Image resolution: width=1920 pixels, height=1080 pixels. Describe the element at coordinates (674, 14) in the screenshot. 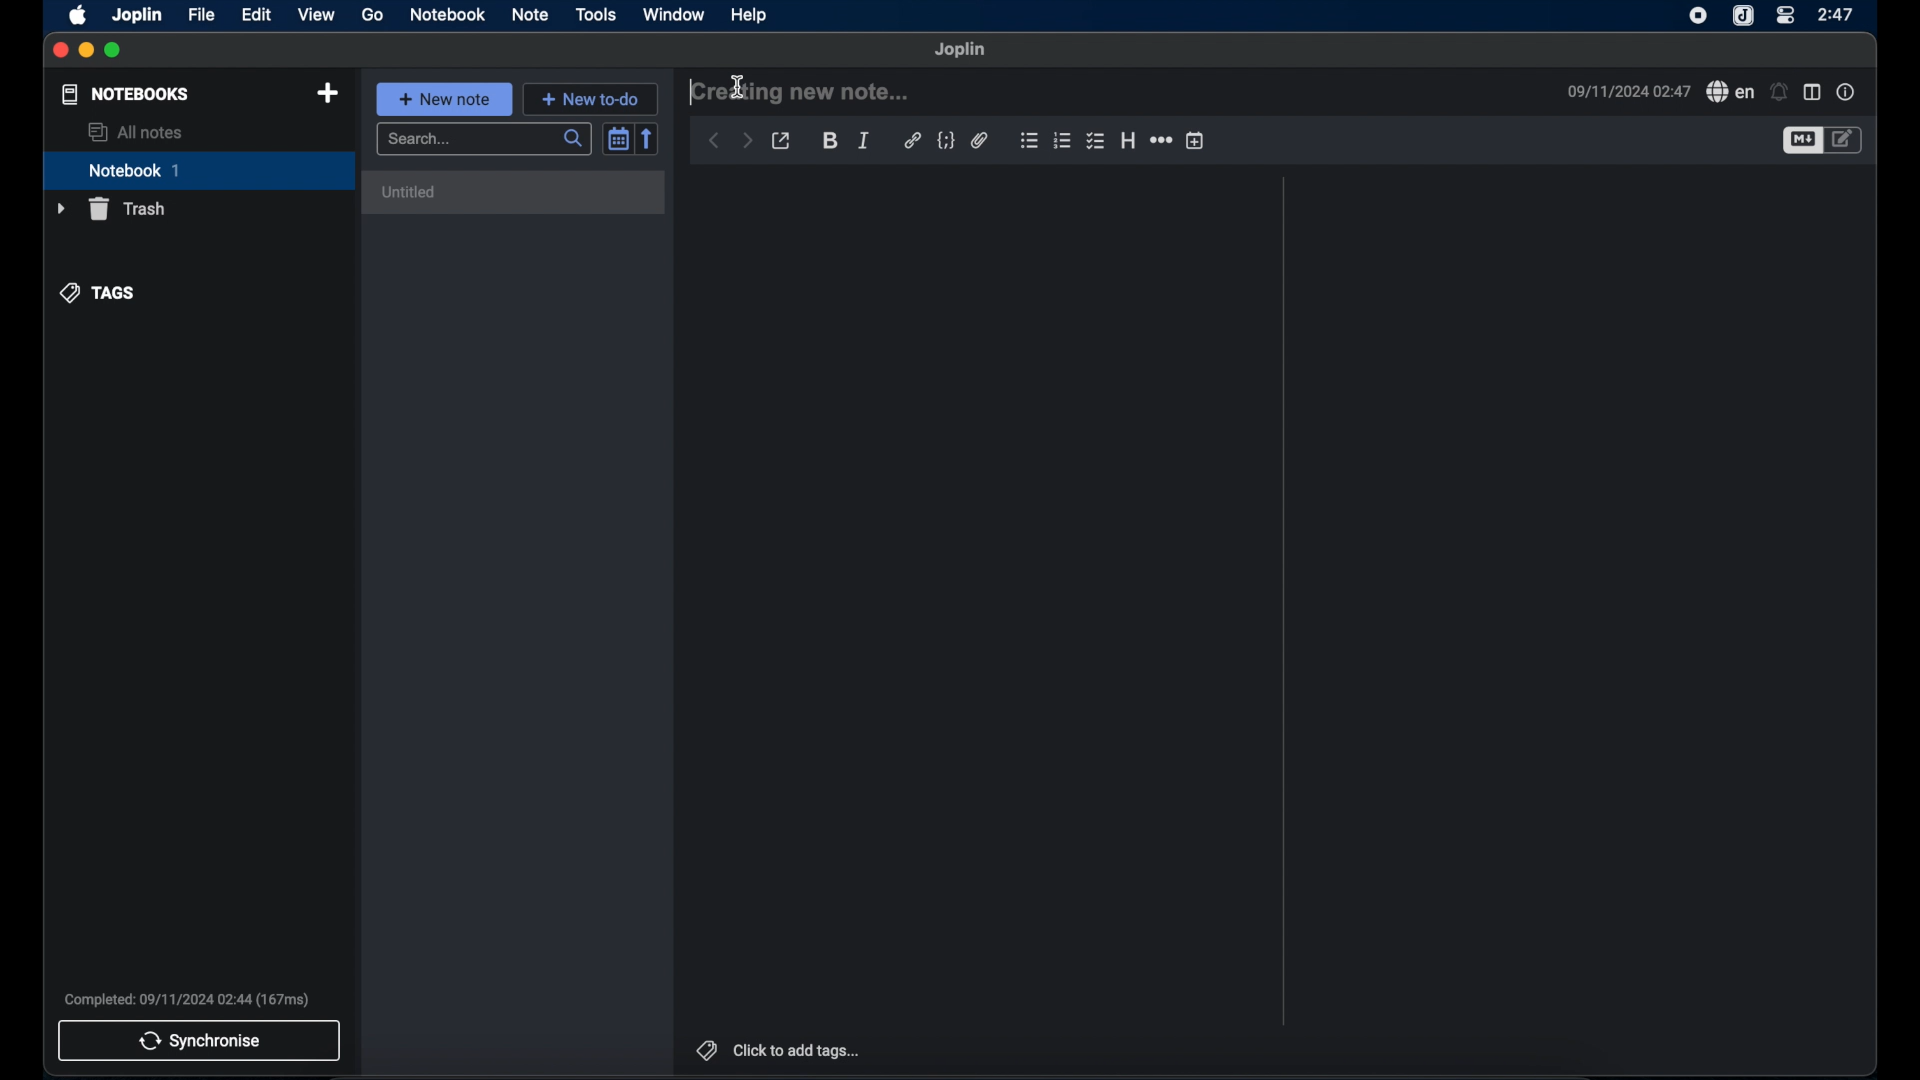

I see `window` at that location.